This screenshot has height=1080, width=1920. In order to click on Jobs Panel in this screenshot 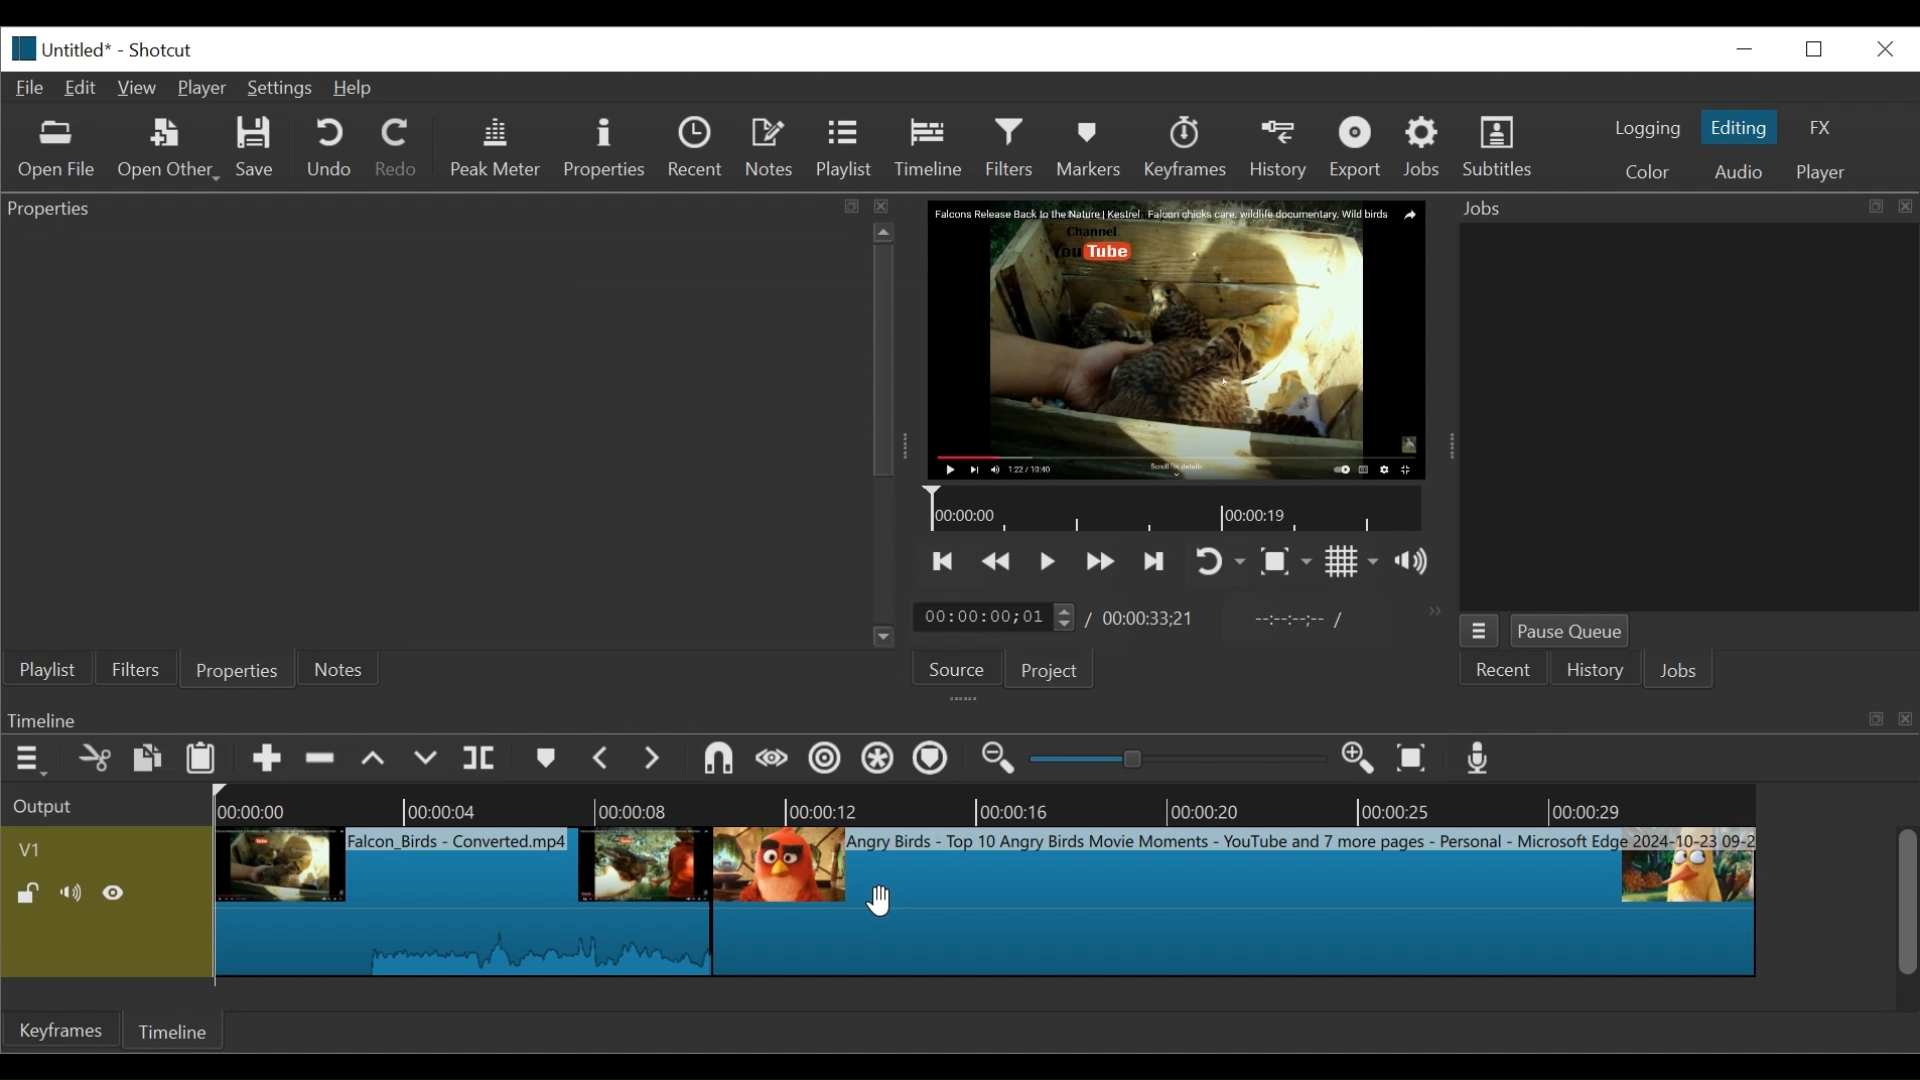, I will do `click(1684, 208)`.